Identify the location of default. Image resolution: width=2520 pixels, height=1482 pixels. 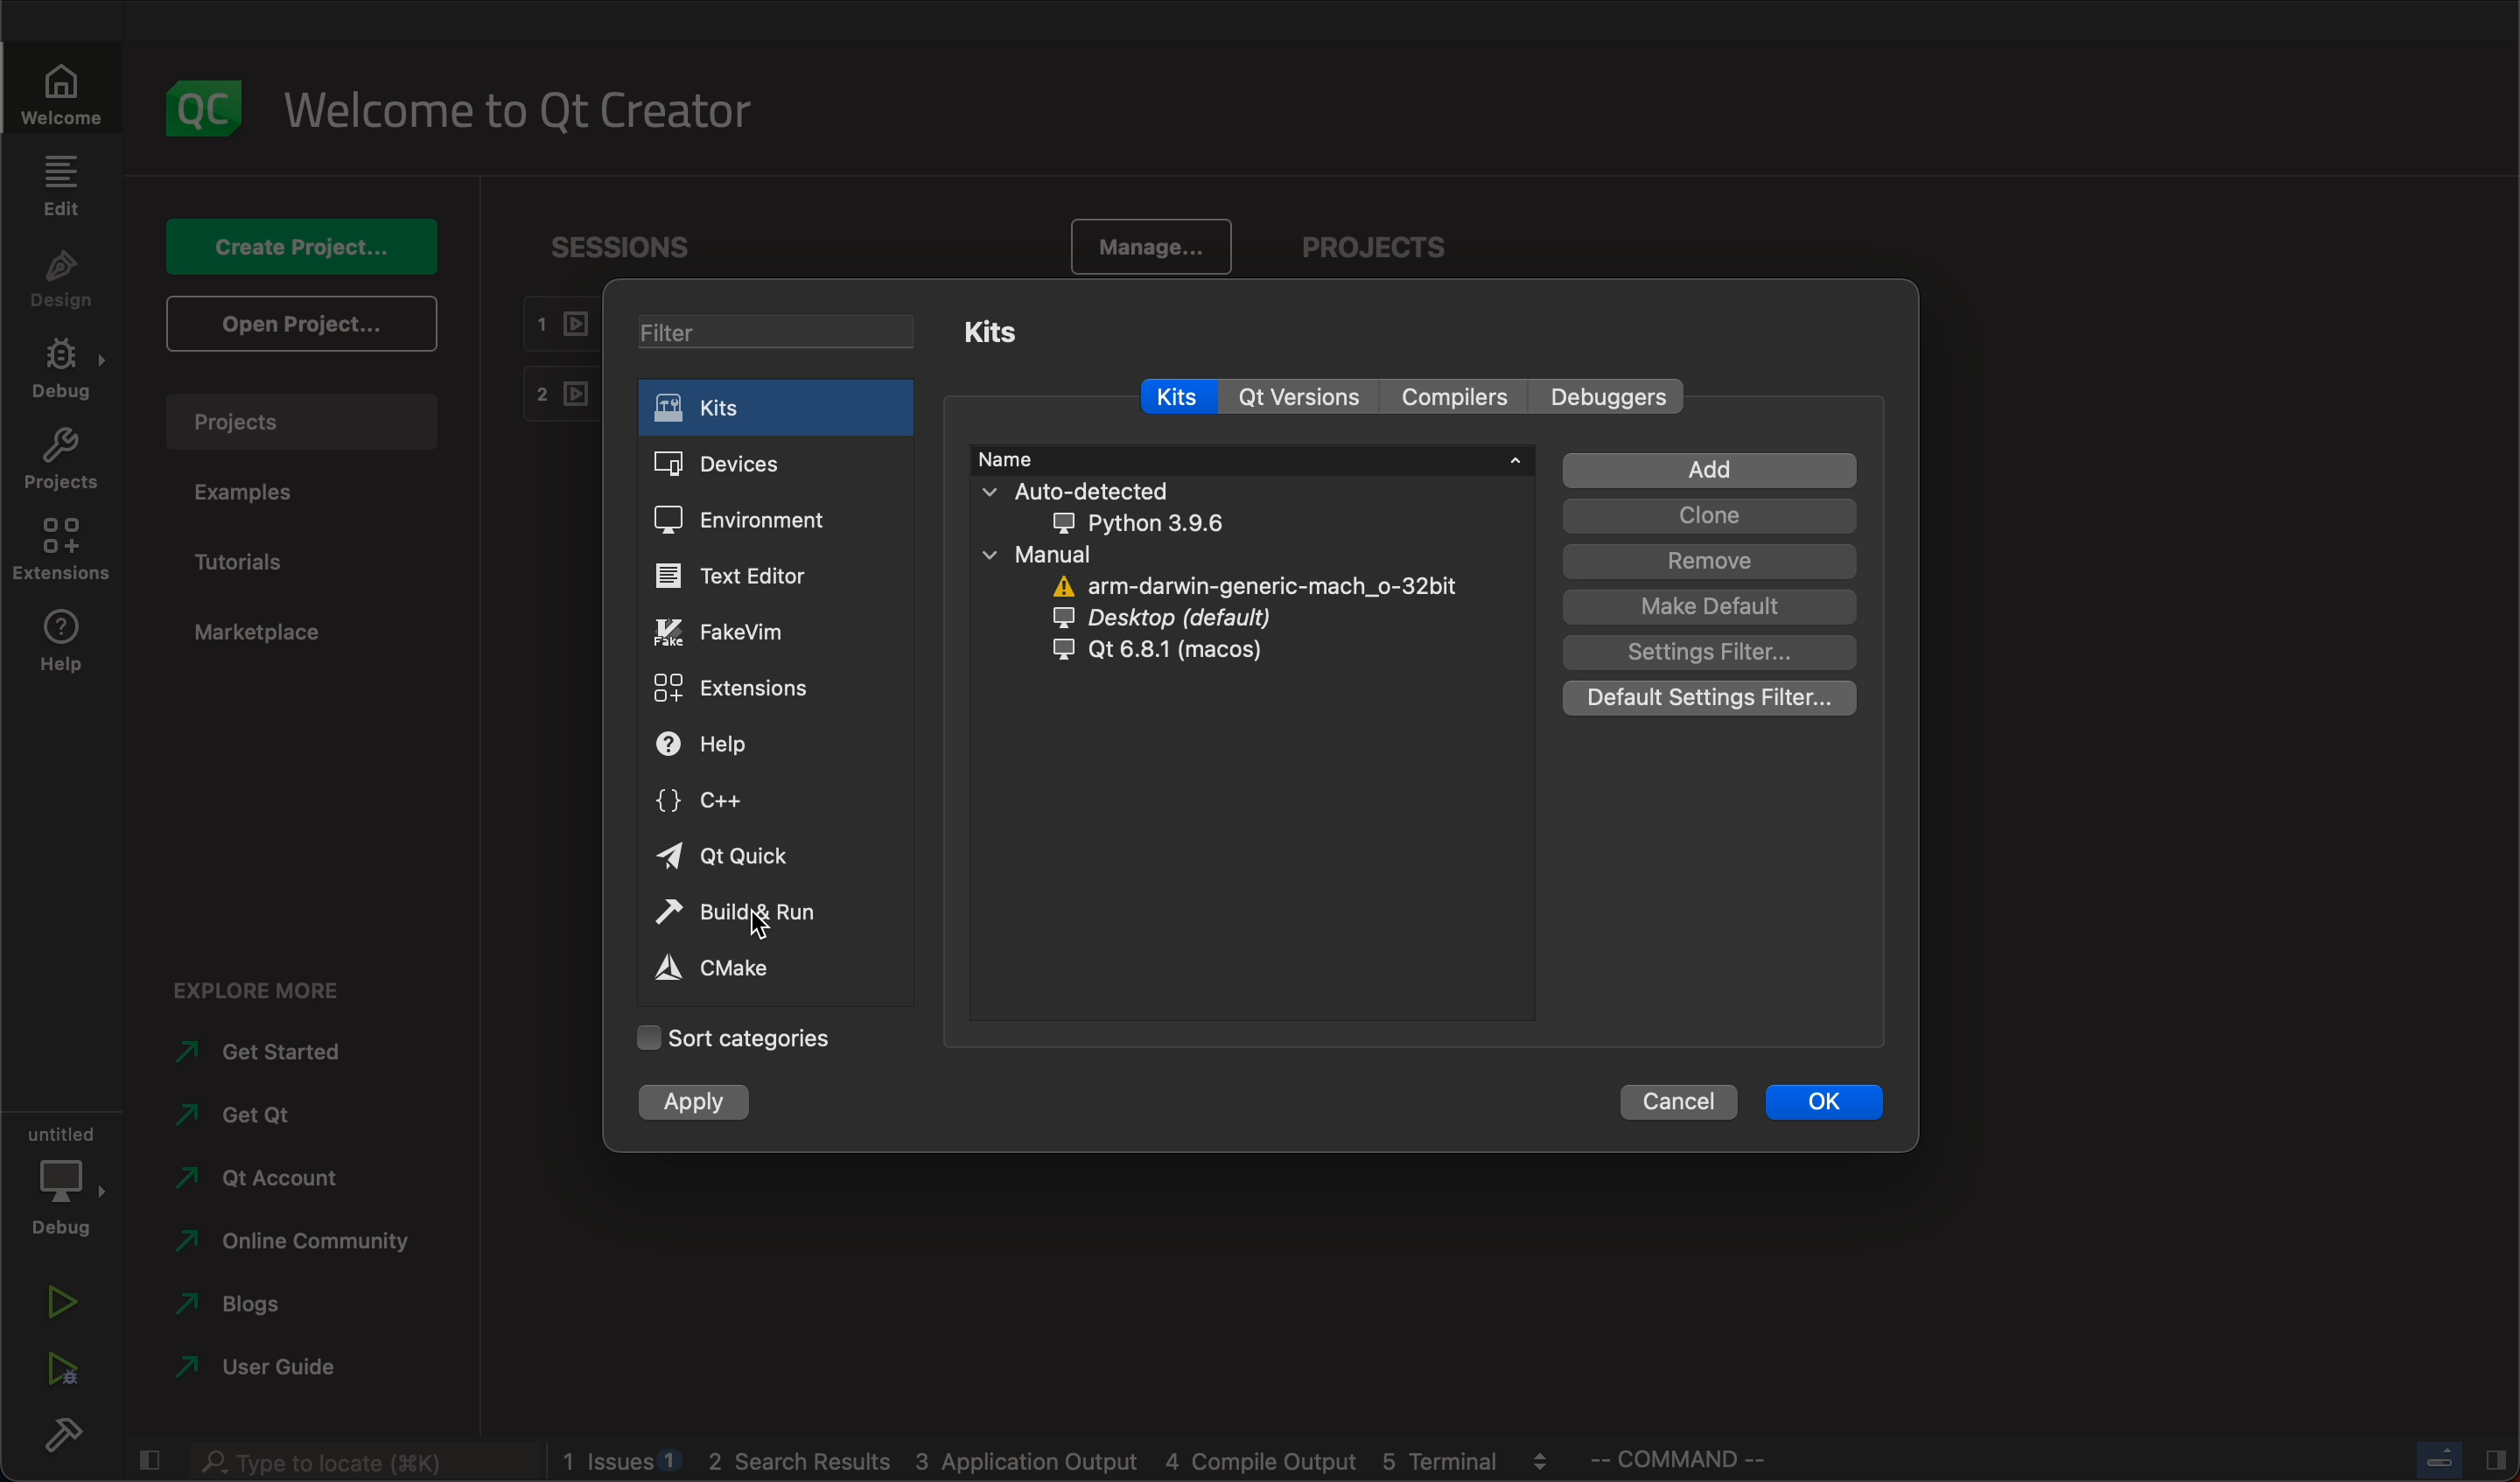
(1714, 700).